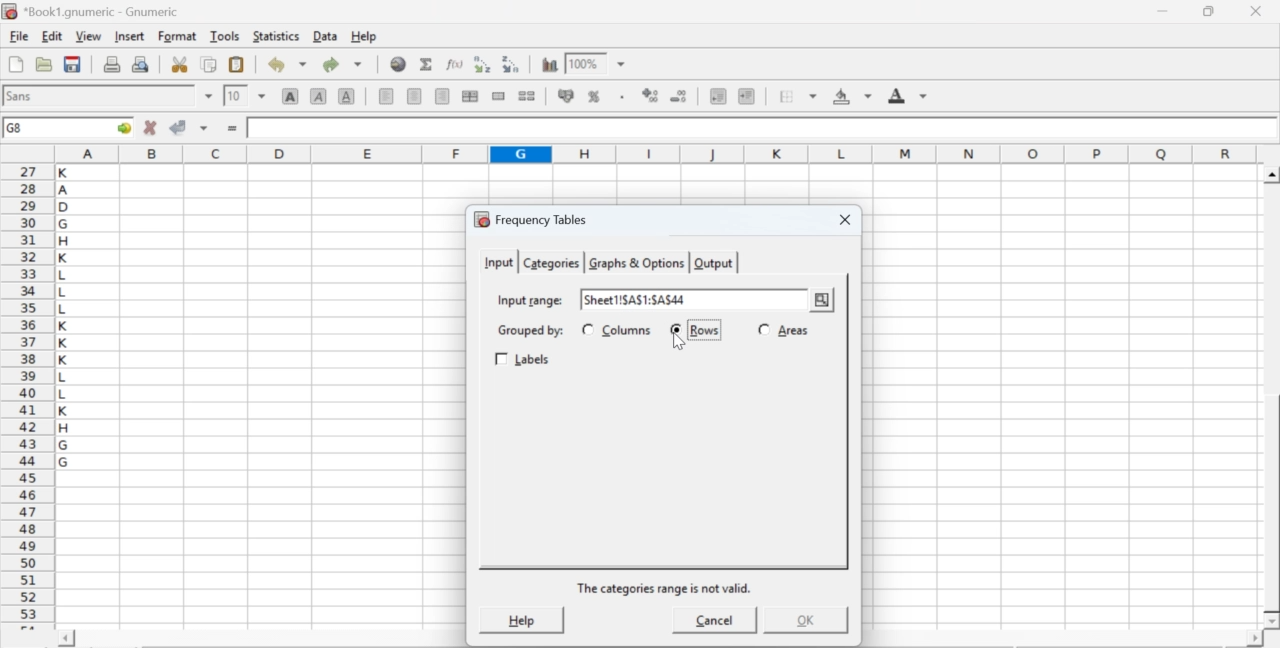 The height and width of the screenshot is (648, 1280). I want to click on font, so click(22, 95).